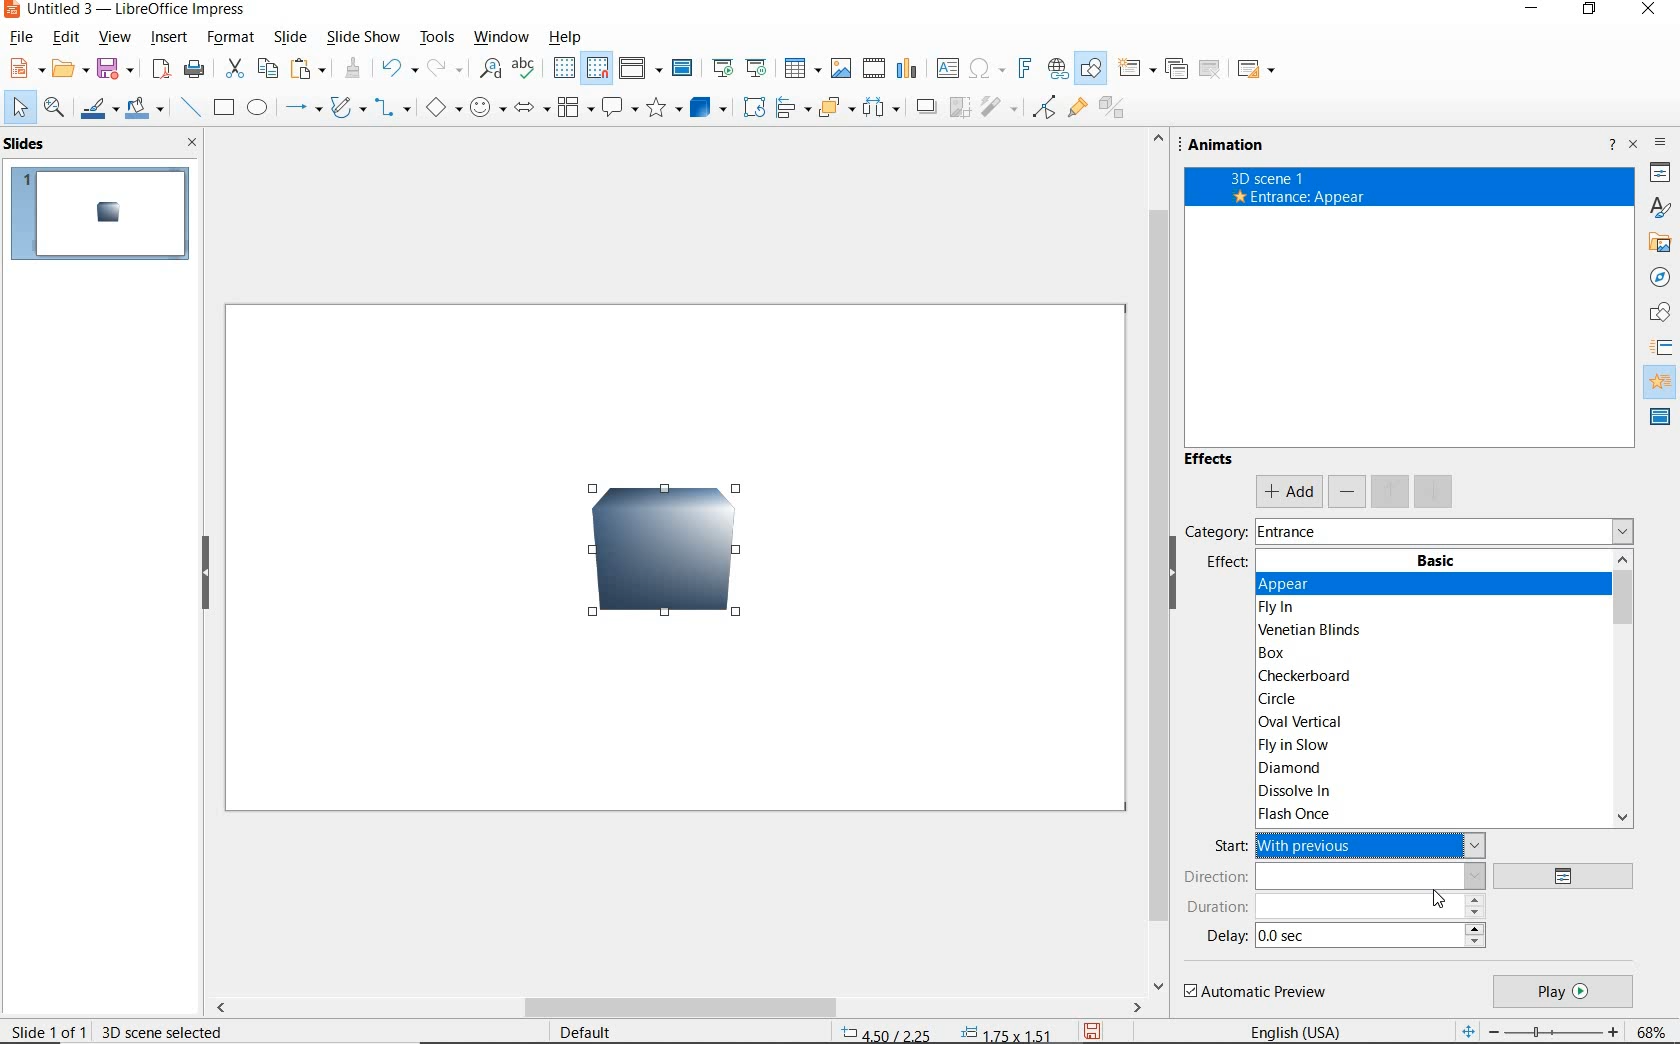 The height and width of the screenshot is (1044, 1680). Describe the element at coordinates (115, 39) in the screenshot. I see `view` at that location.